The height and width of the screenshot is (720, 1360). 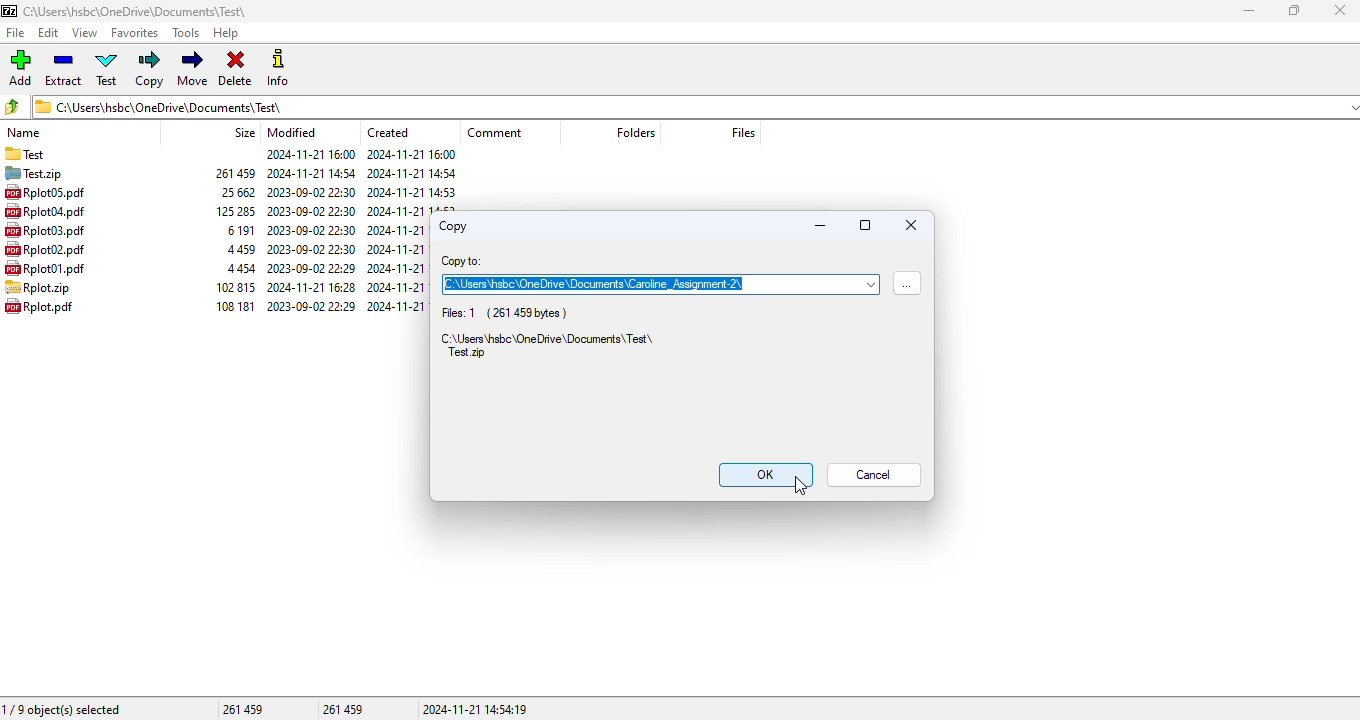 I want to click on folder name, so click(x=135, y=11).